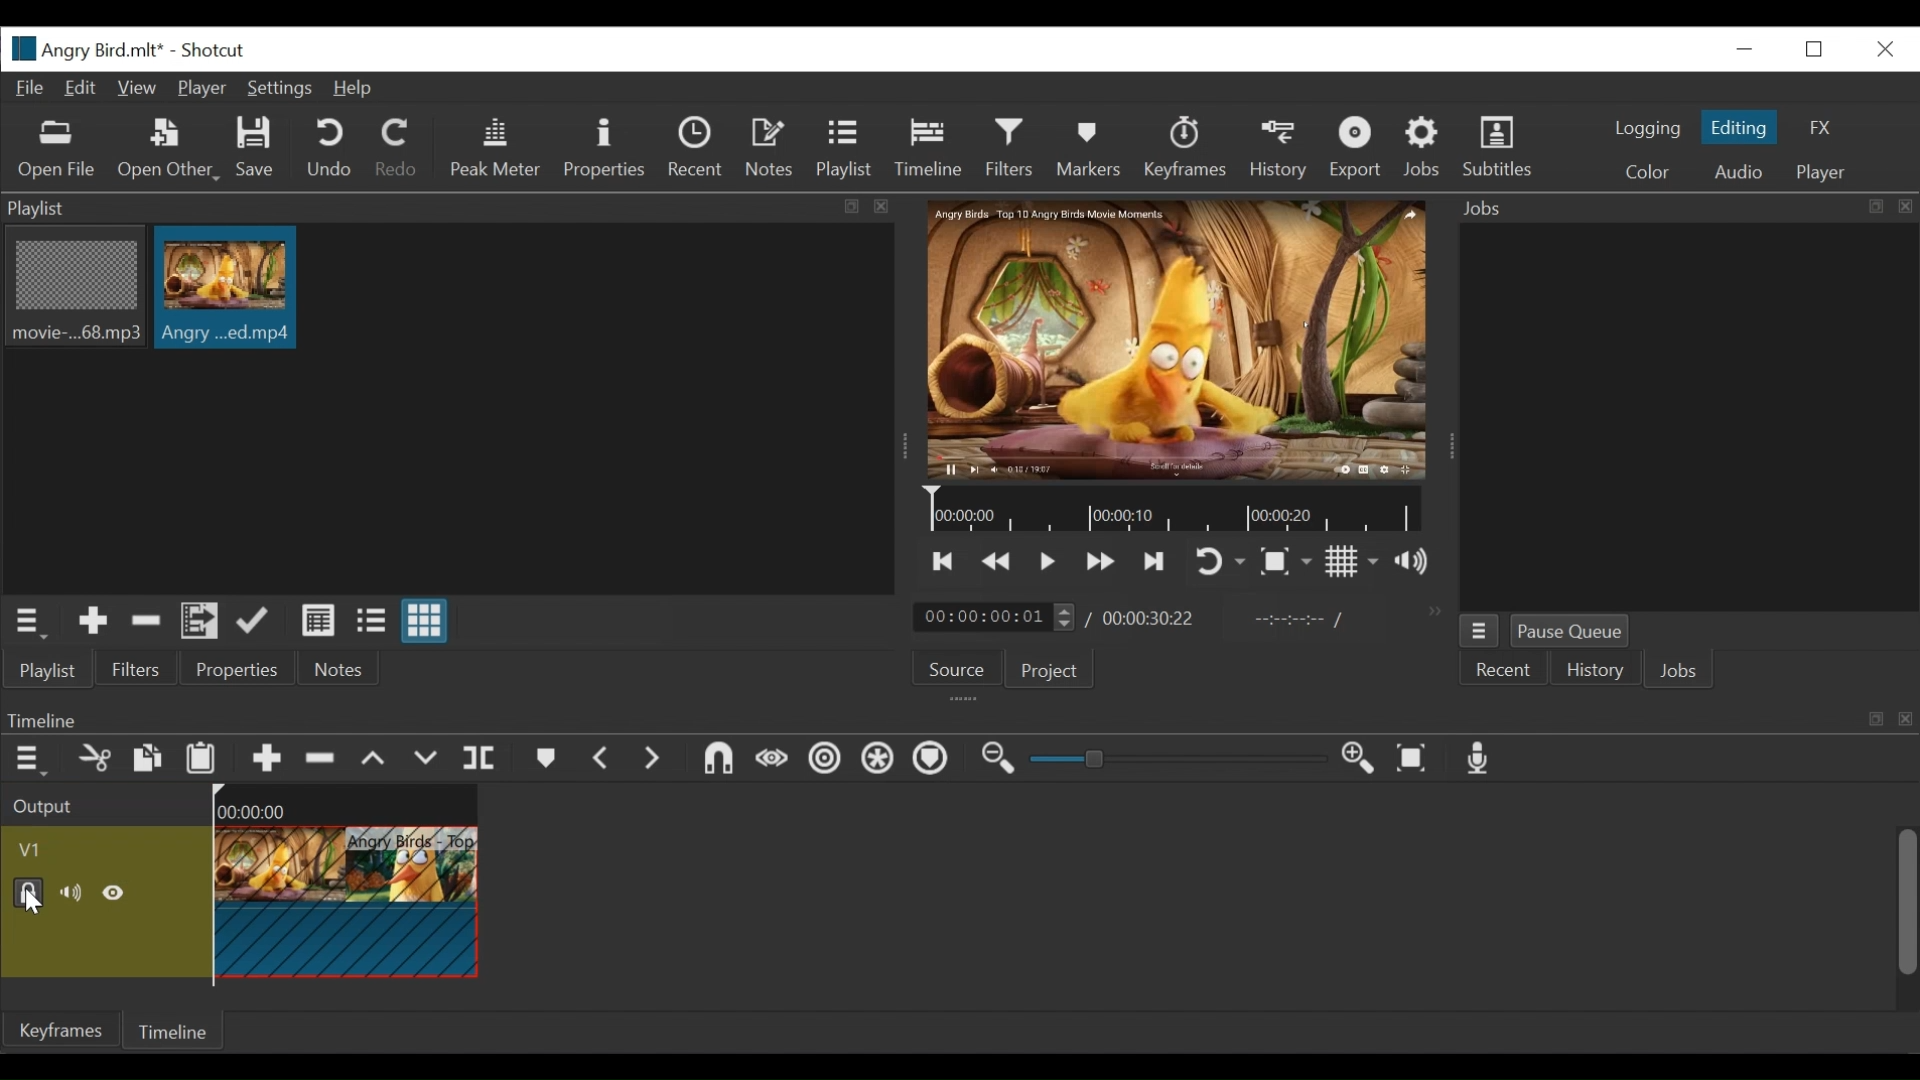 The height and width of the screenshot is (1080, 1920). What do you see at coordinates (1570, 629) in the screenshot?
I see `Pause Queue` at bounding box center [1570, 629].